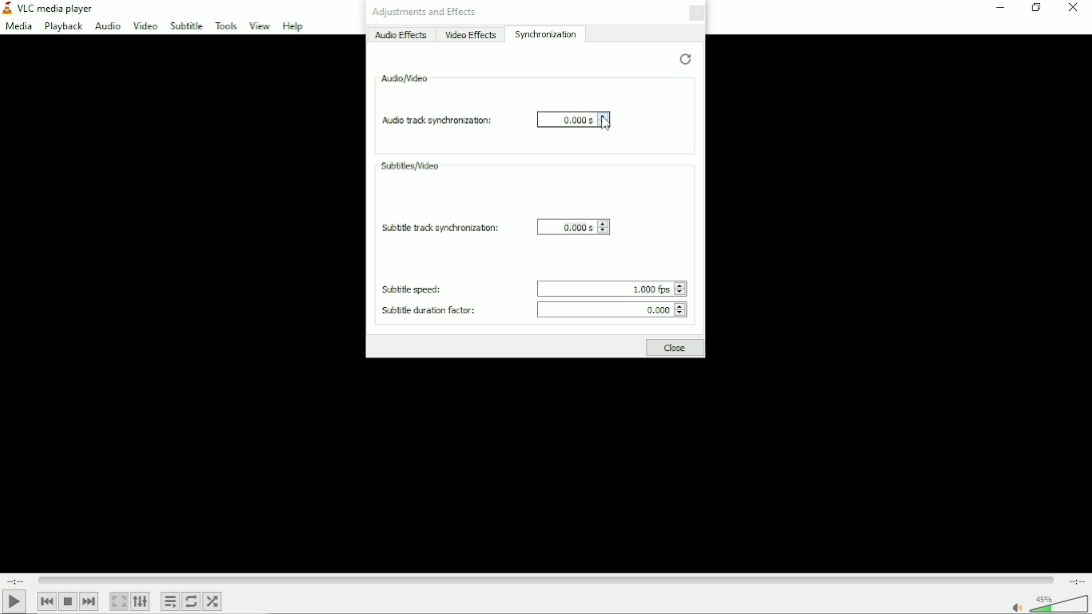  What do you see at coordinates (53, 9) in the screenshot?
I see `Title` at bounding box center [53, 9].